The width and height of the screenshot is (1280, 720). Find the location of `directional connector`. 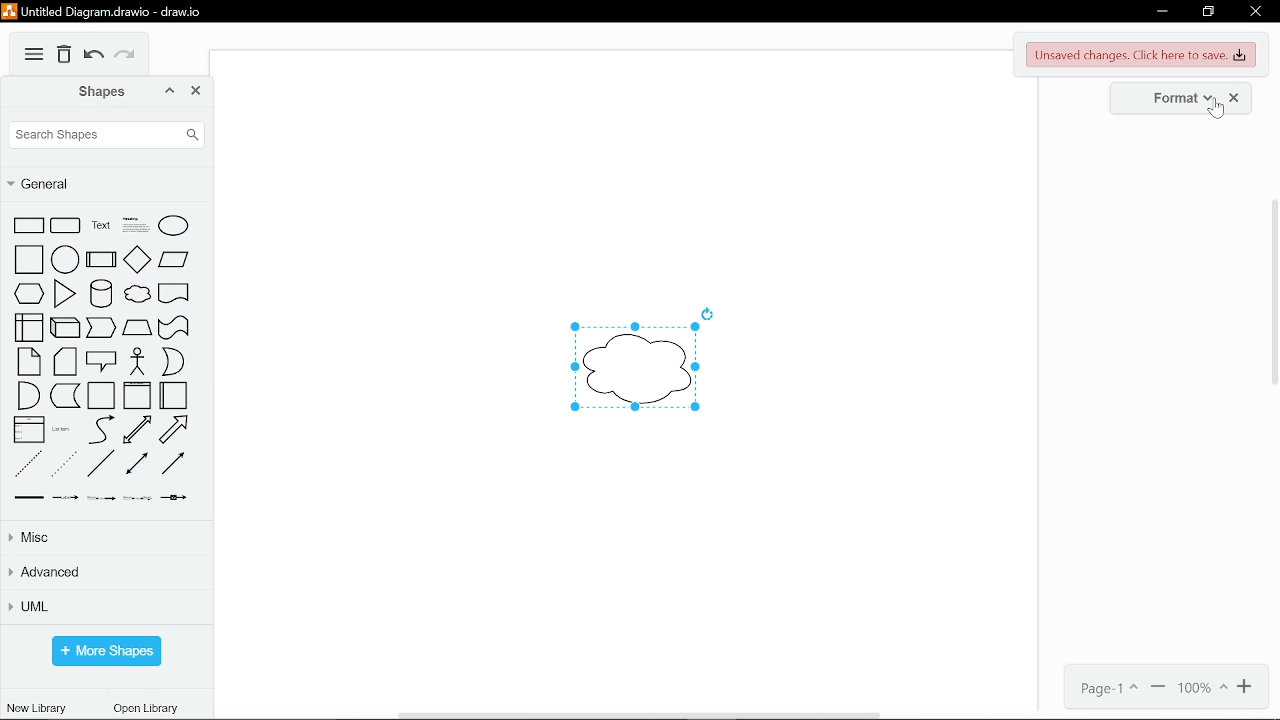

directional connector is located at coordinates (172, 463).